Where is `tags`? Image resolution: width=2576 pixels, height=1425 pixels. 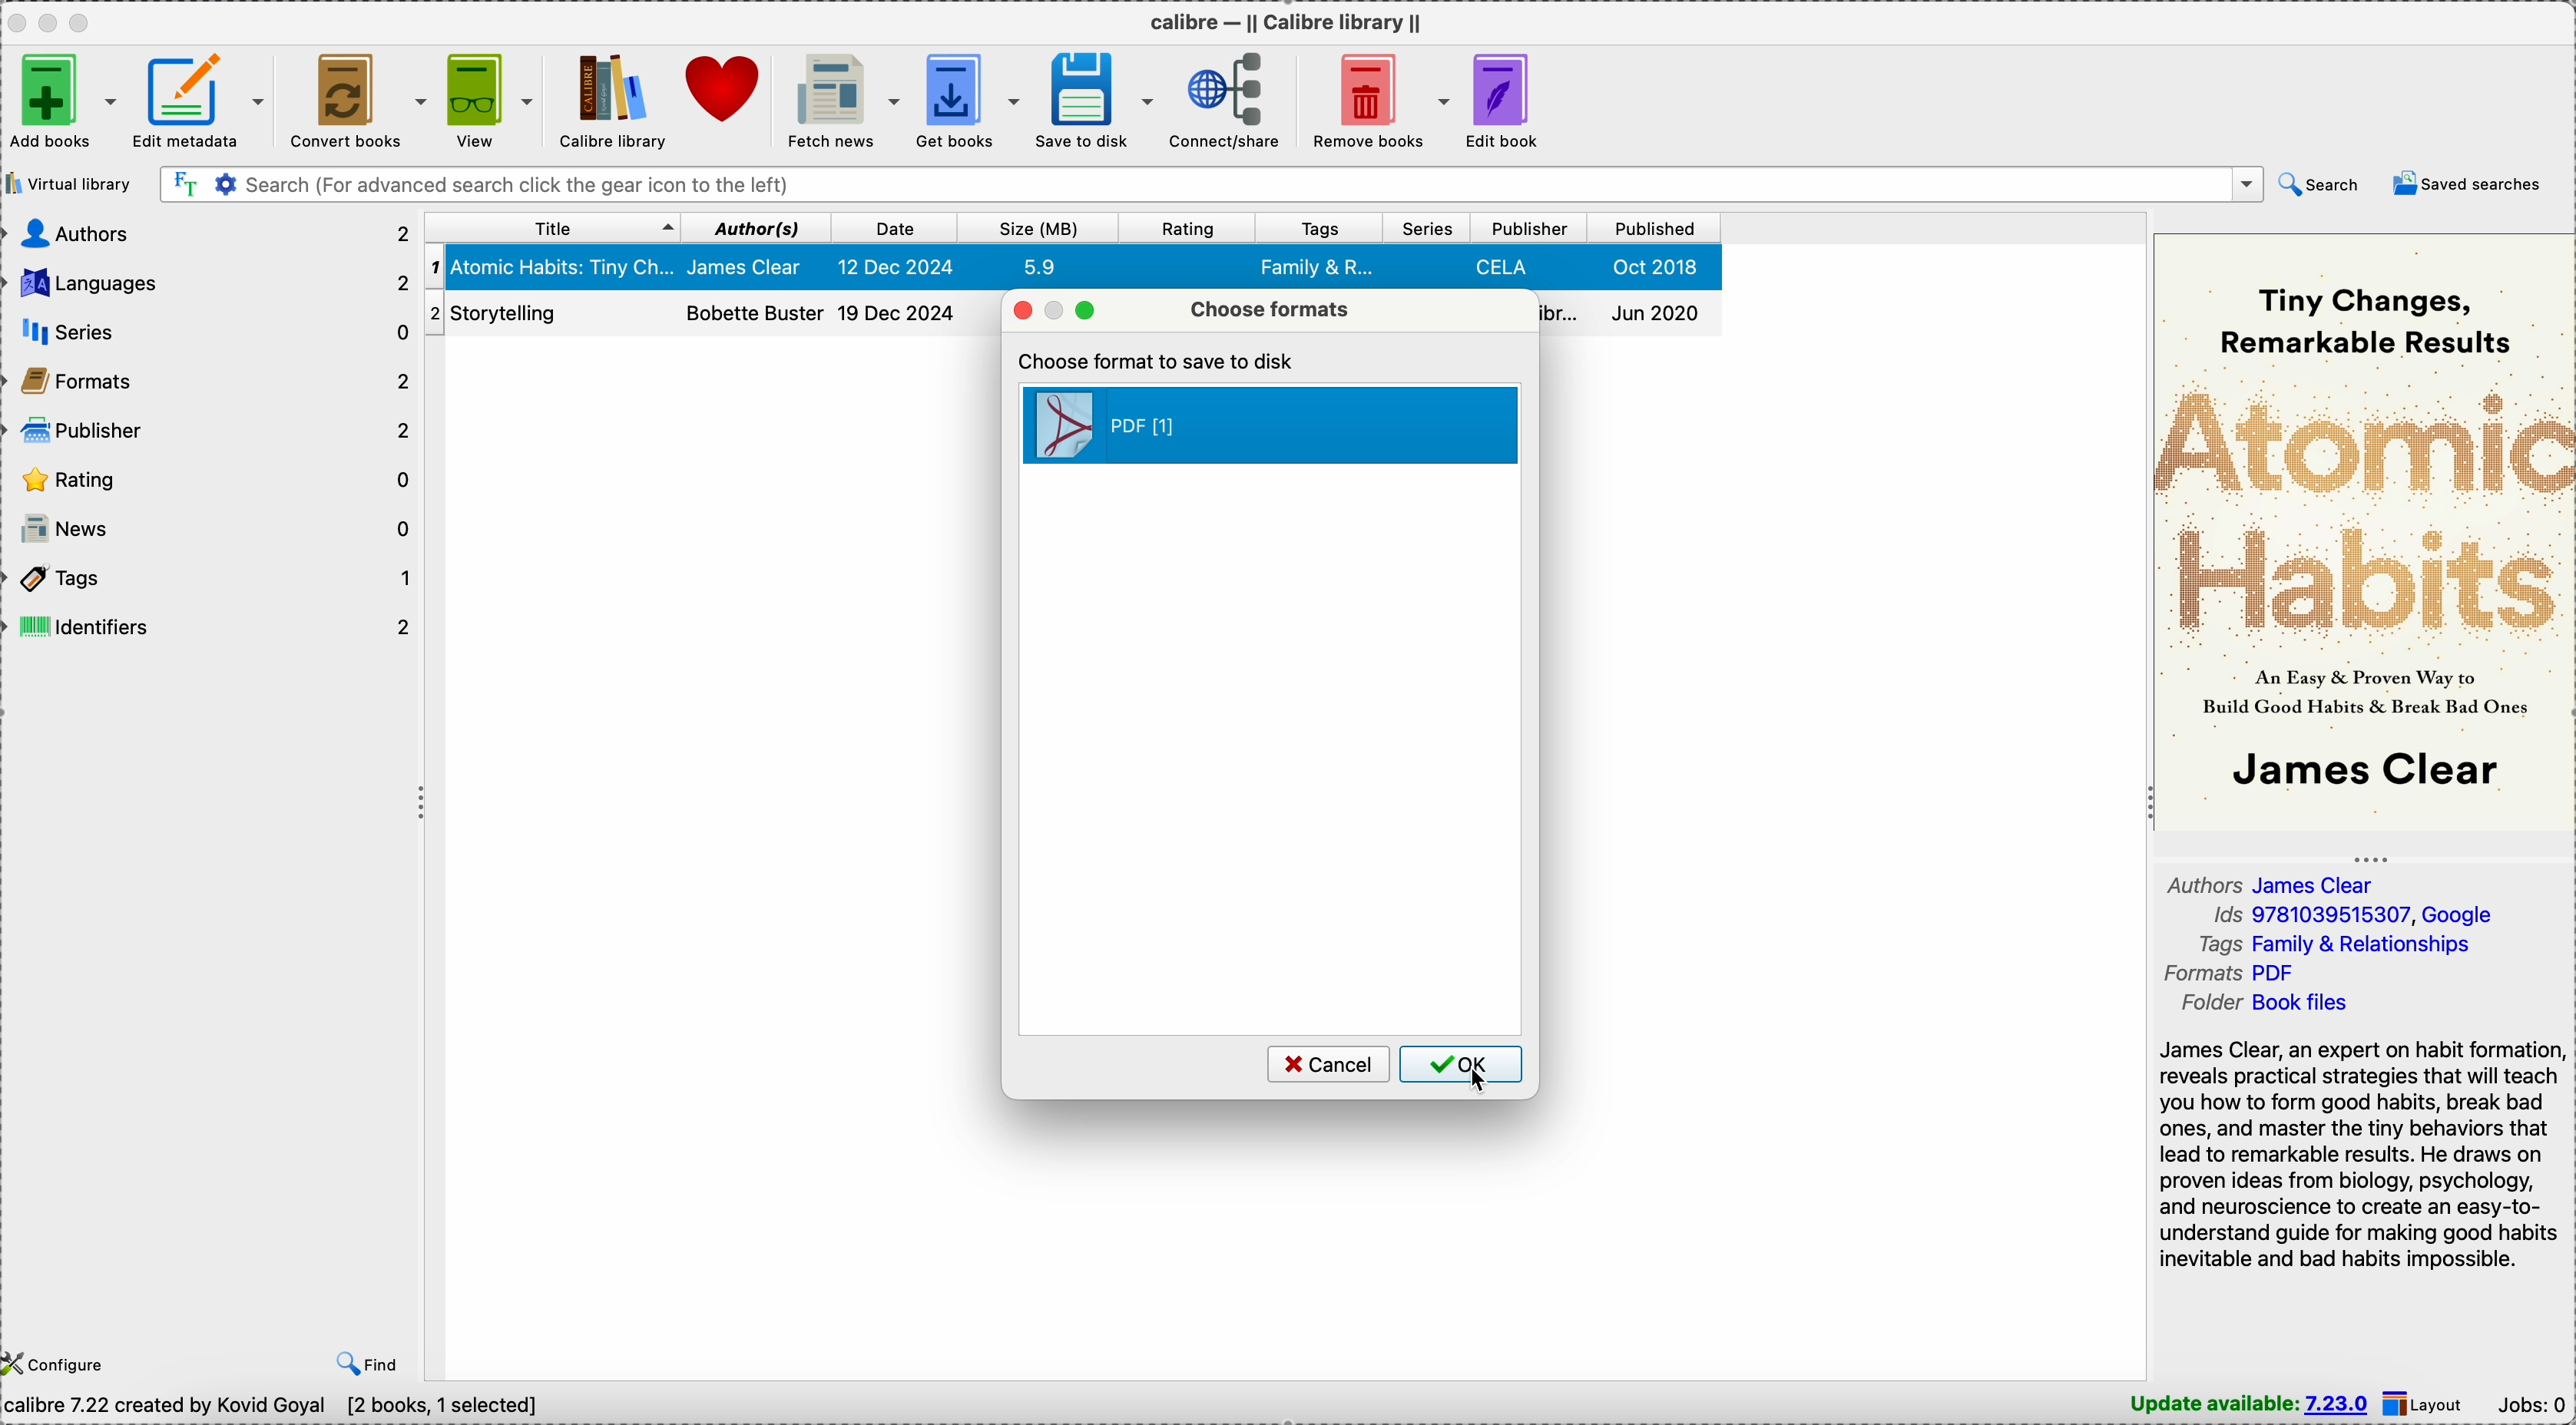
tags is located at coordinates (1322, 227).